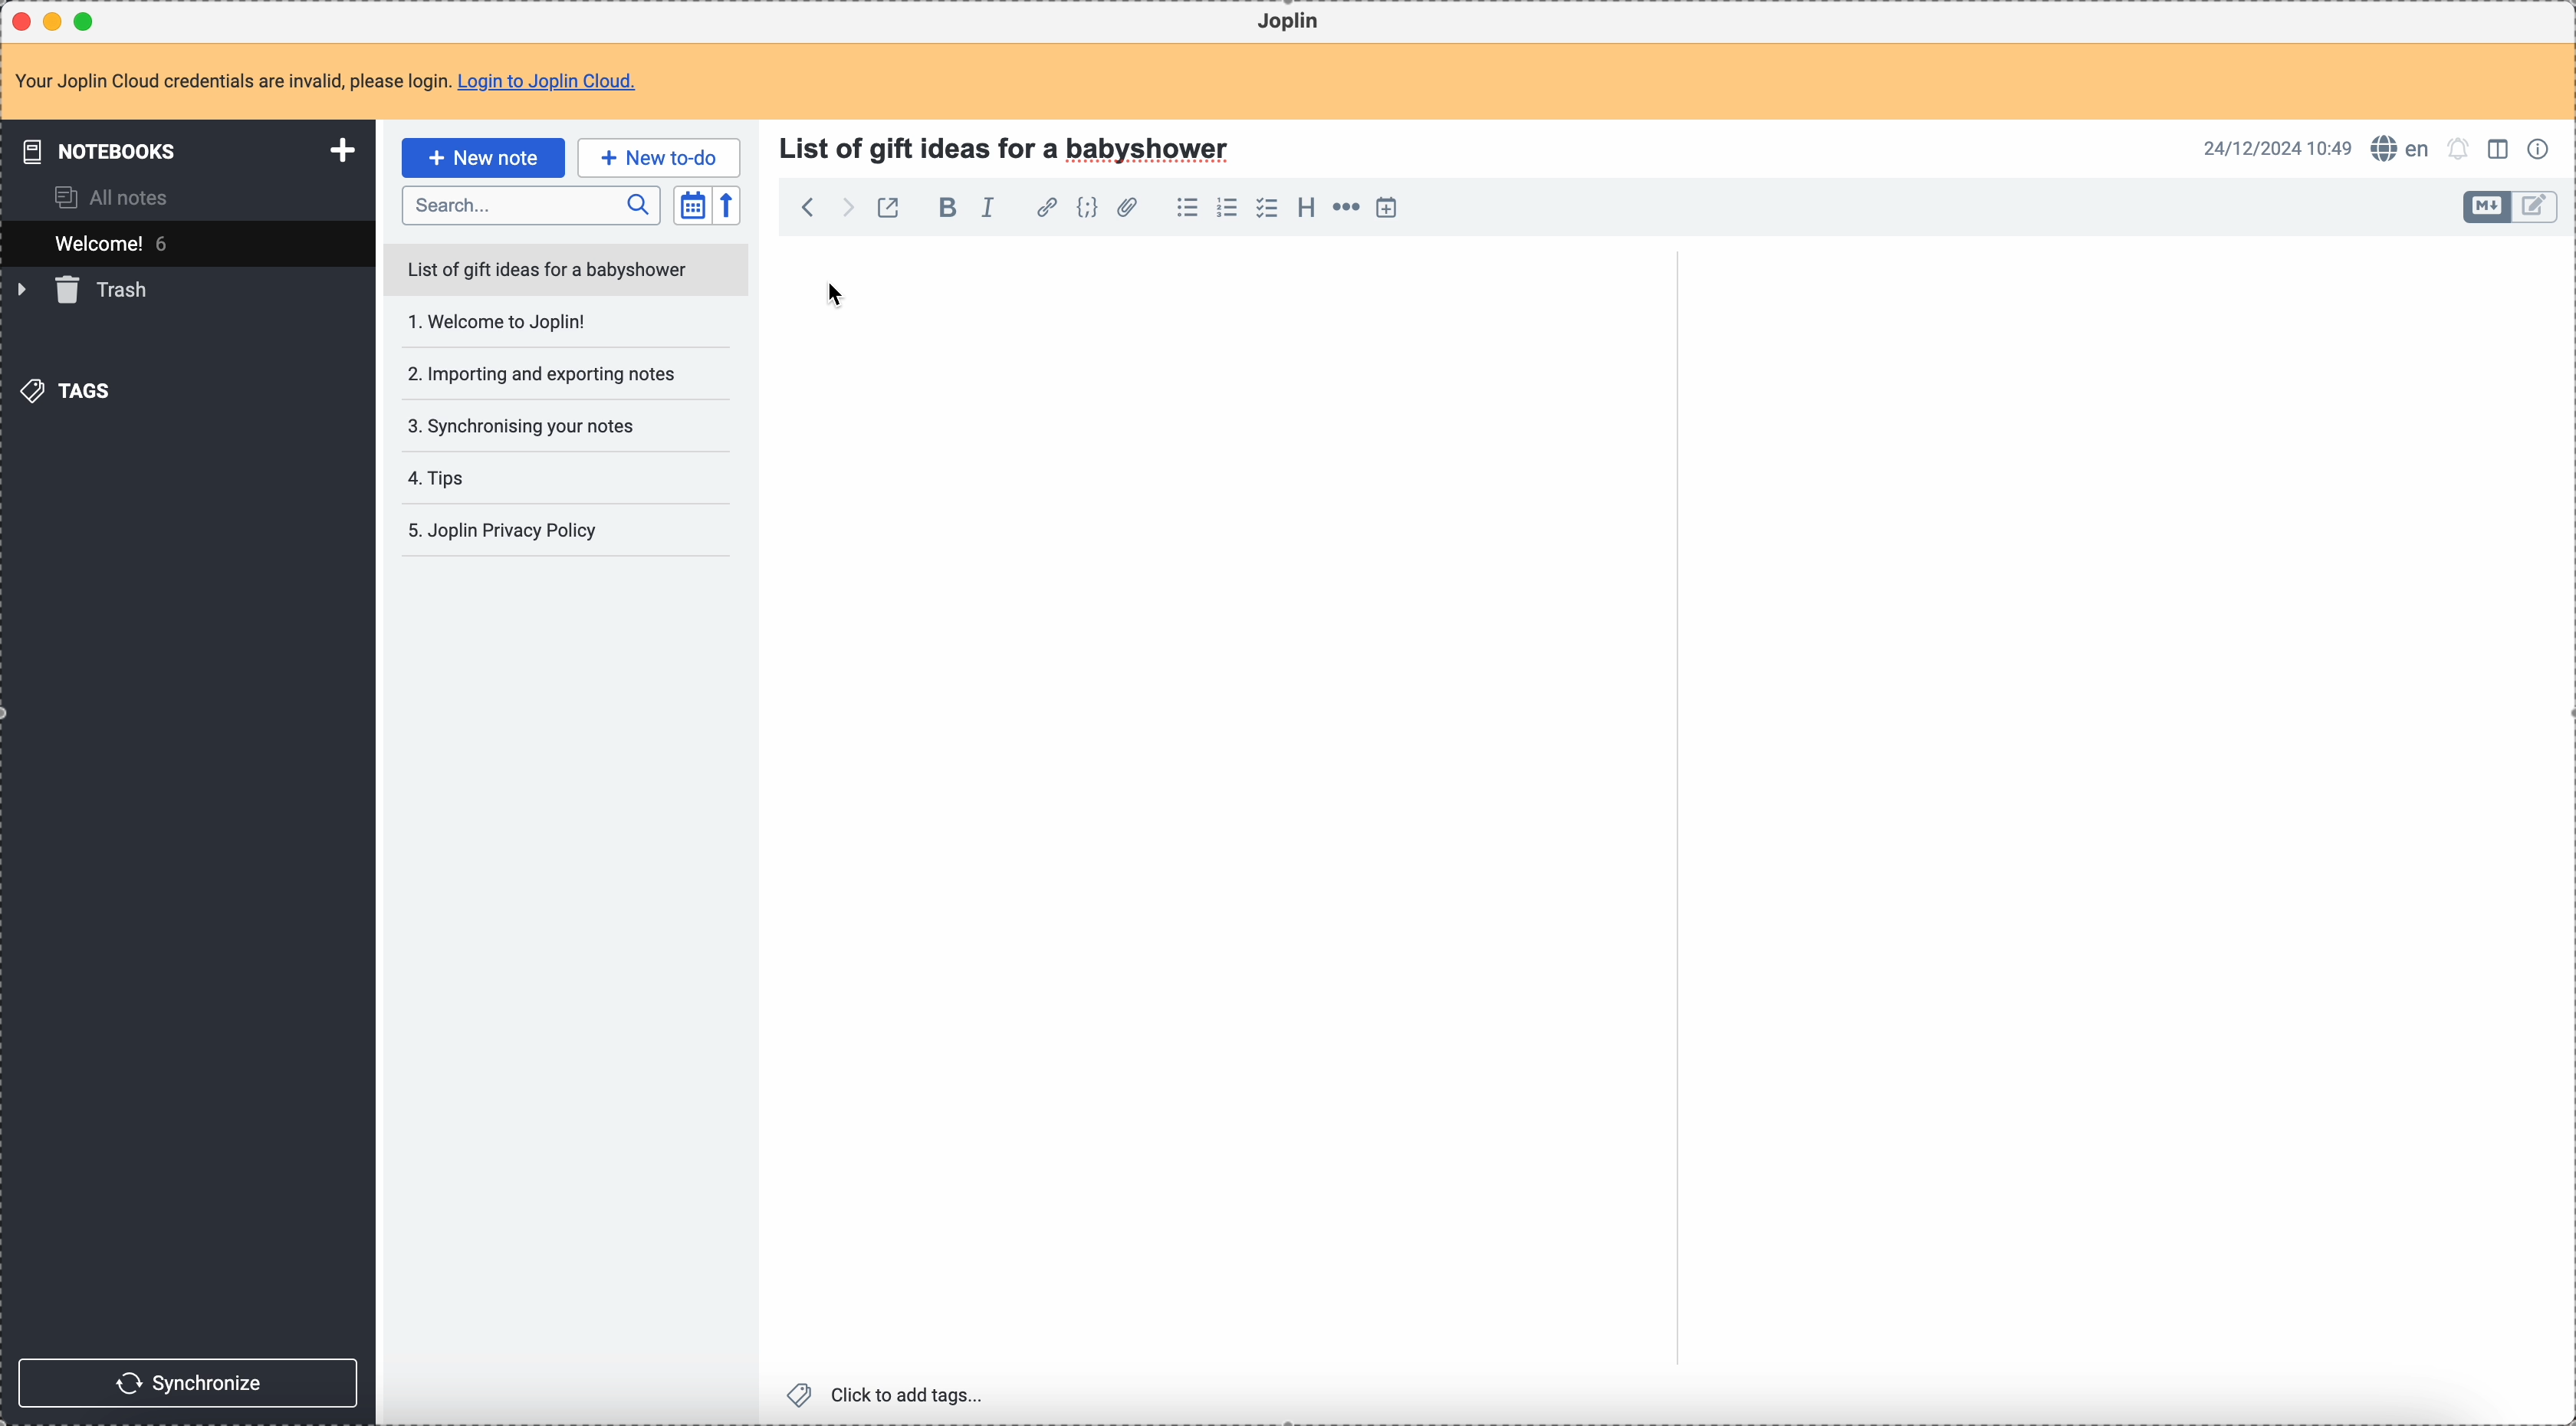  What do you see at coordinates (2542, 147) in the screenshot?
I see `note properties` at bounding box center [2542, 147].